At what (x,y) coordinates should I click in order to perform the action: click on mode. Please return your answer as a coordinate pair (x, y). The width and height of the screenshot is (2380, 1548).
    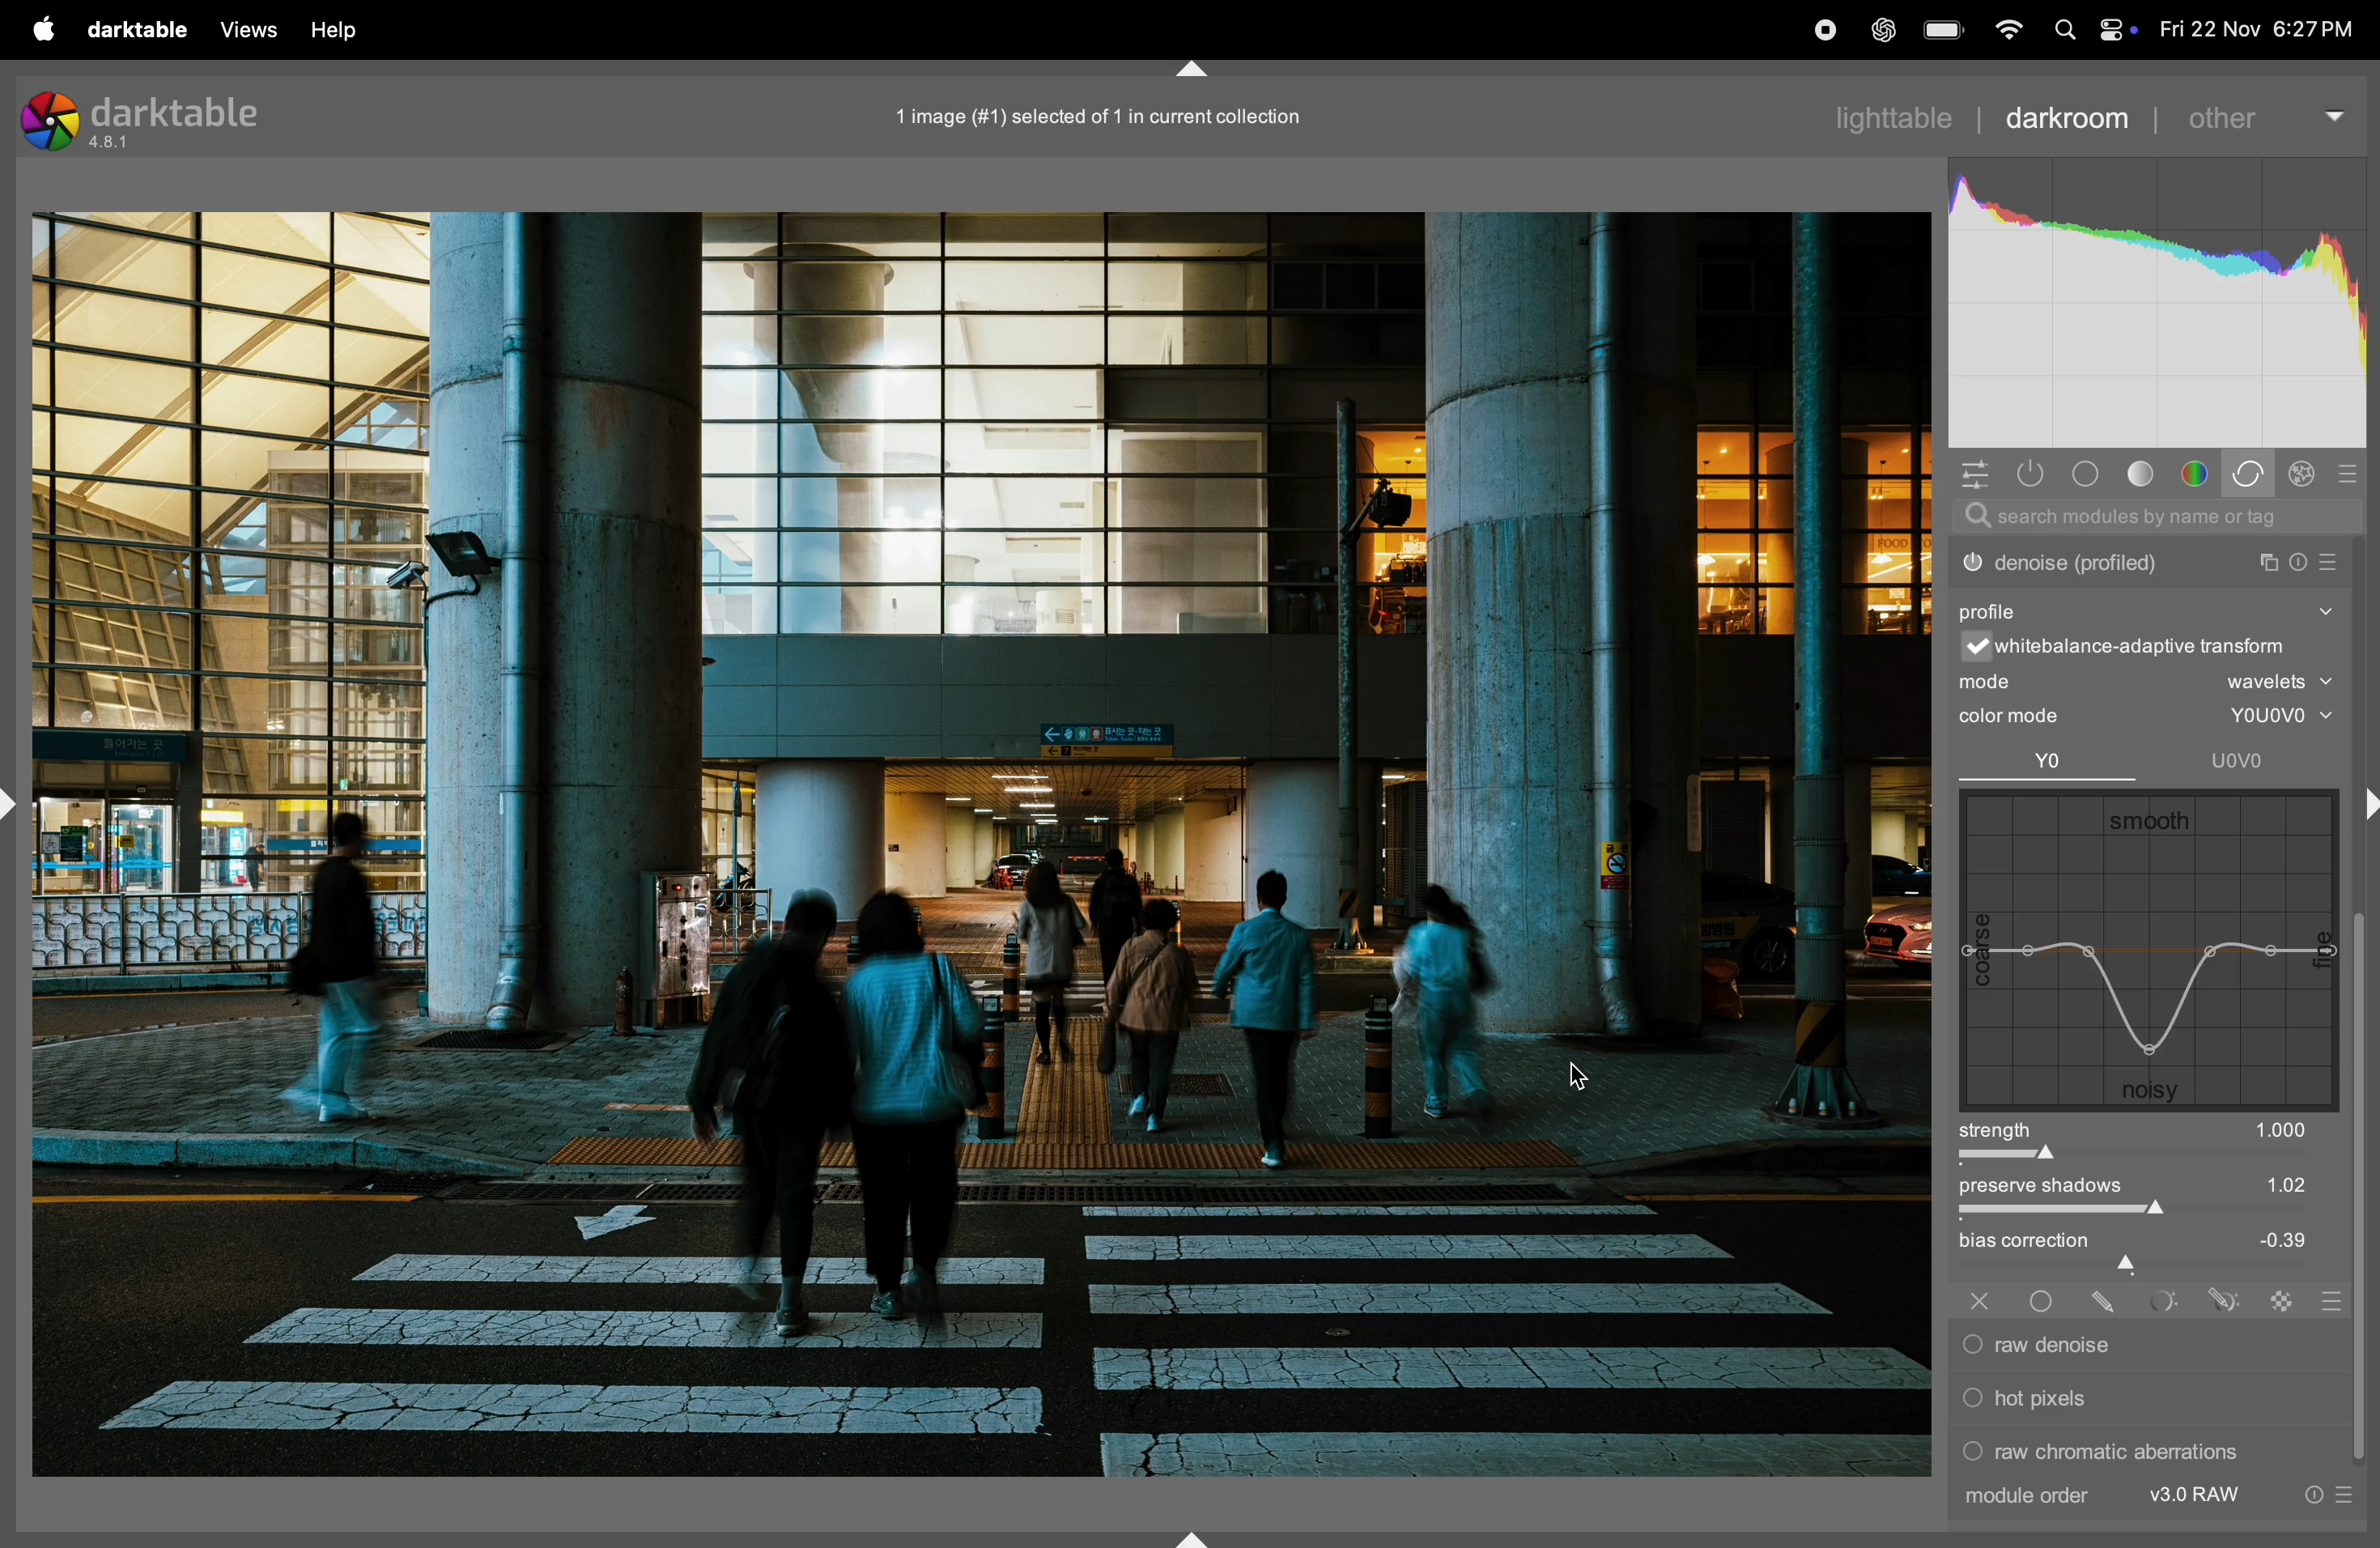
    Looking at the image, I should click on (1991, 682).